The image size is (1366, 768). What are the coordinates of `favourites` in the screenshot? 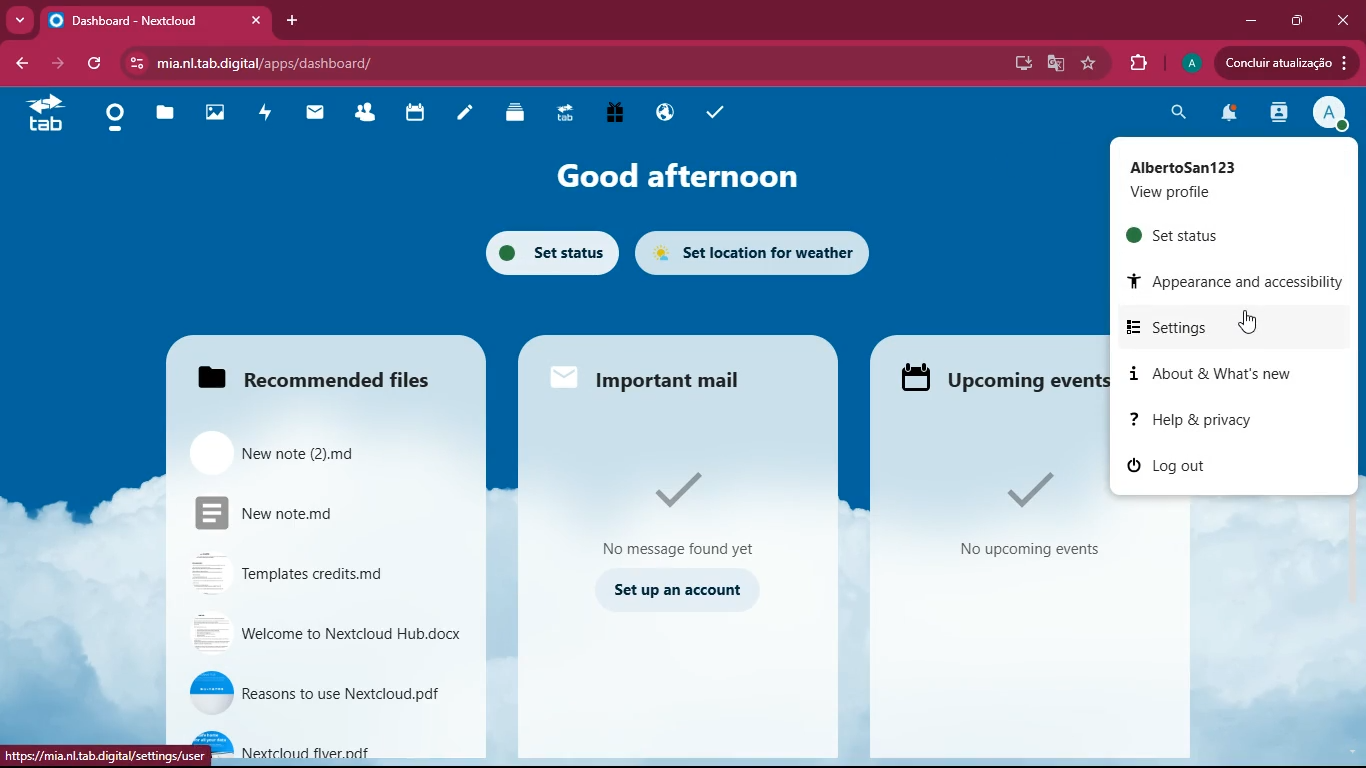 It's located at (1089, 64).